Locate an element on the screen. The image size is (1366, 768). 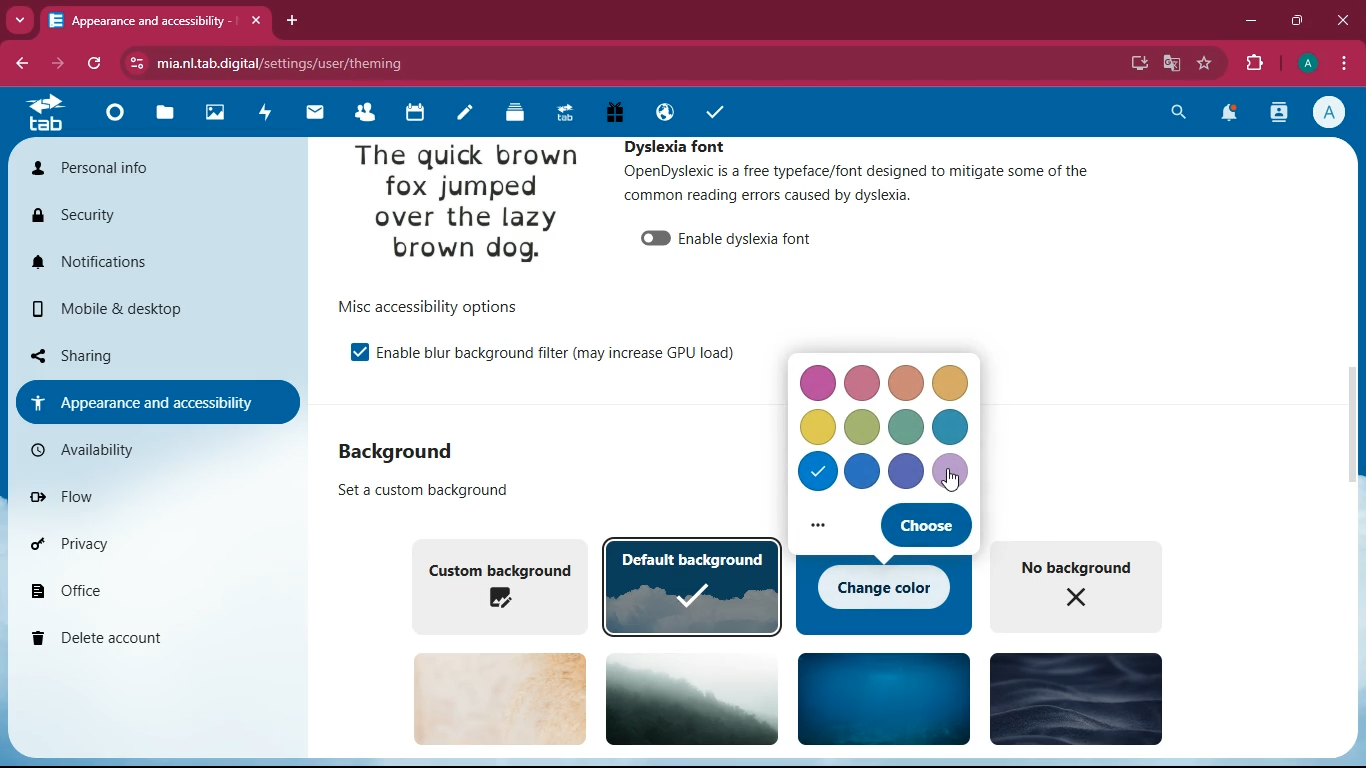
public is located at coordinates (661, 112).